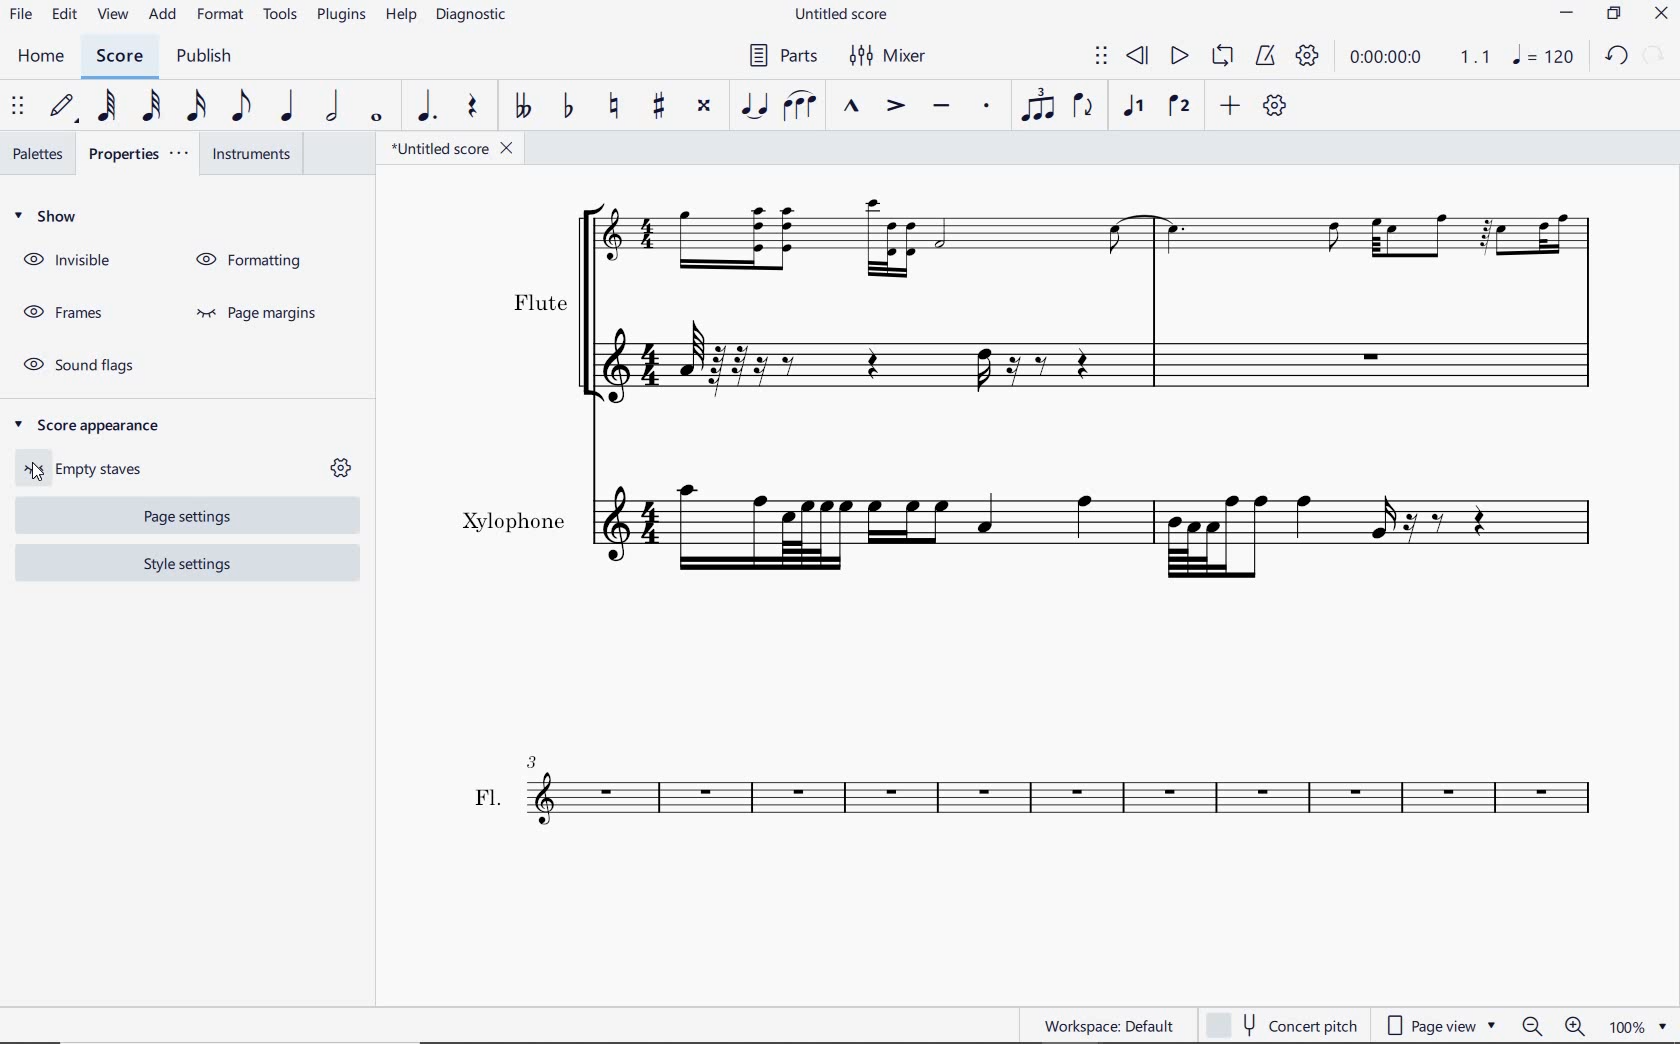  What do you see at coordinates (1087, 106) in the screenshot?
I see `FLIP DIRECTION` at bounding box center [1087, 106].